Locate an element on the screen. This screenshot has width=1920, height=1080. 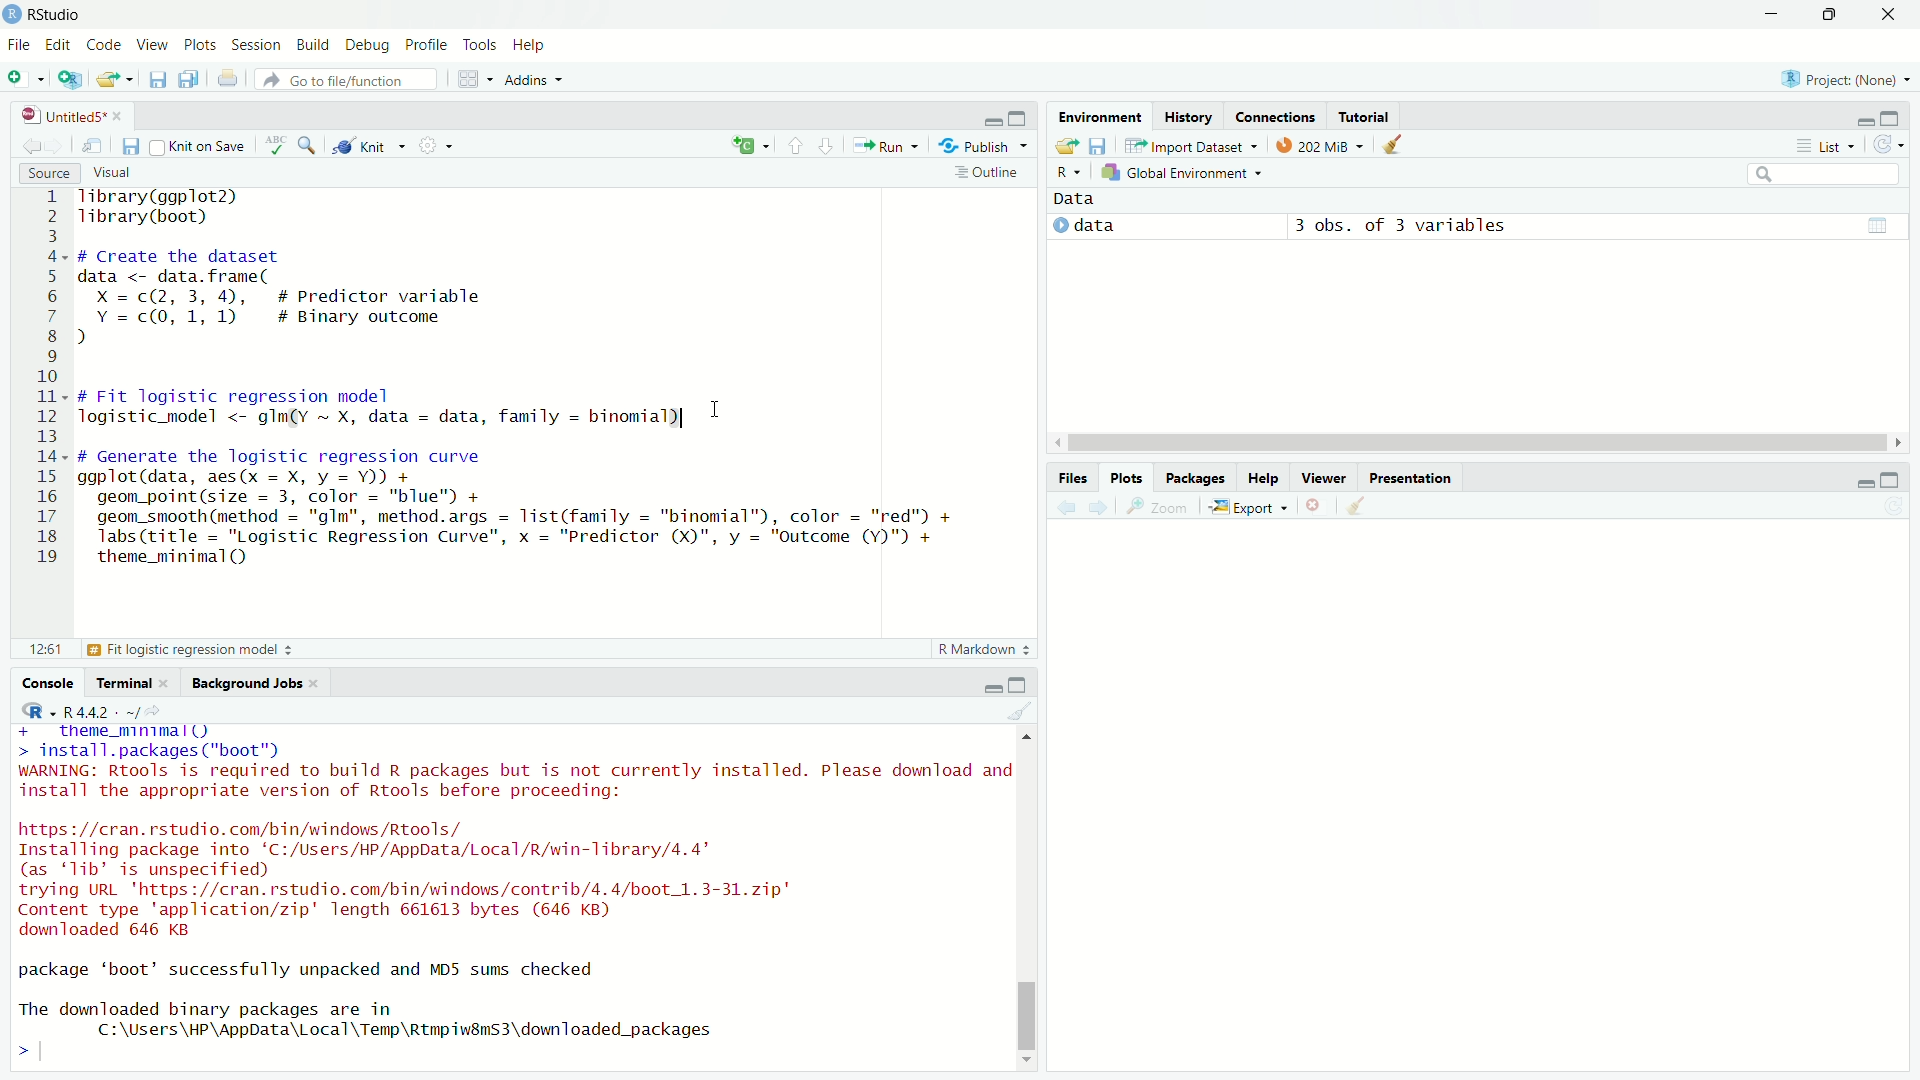
Grid view is located at coordinates (1878, 225).